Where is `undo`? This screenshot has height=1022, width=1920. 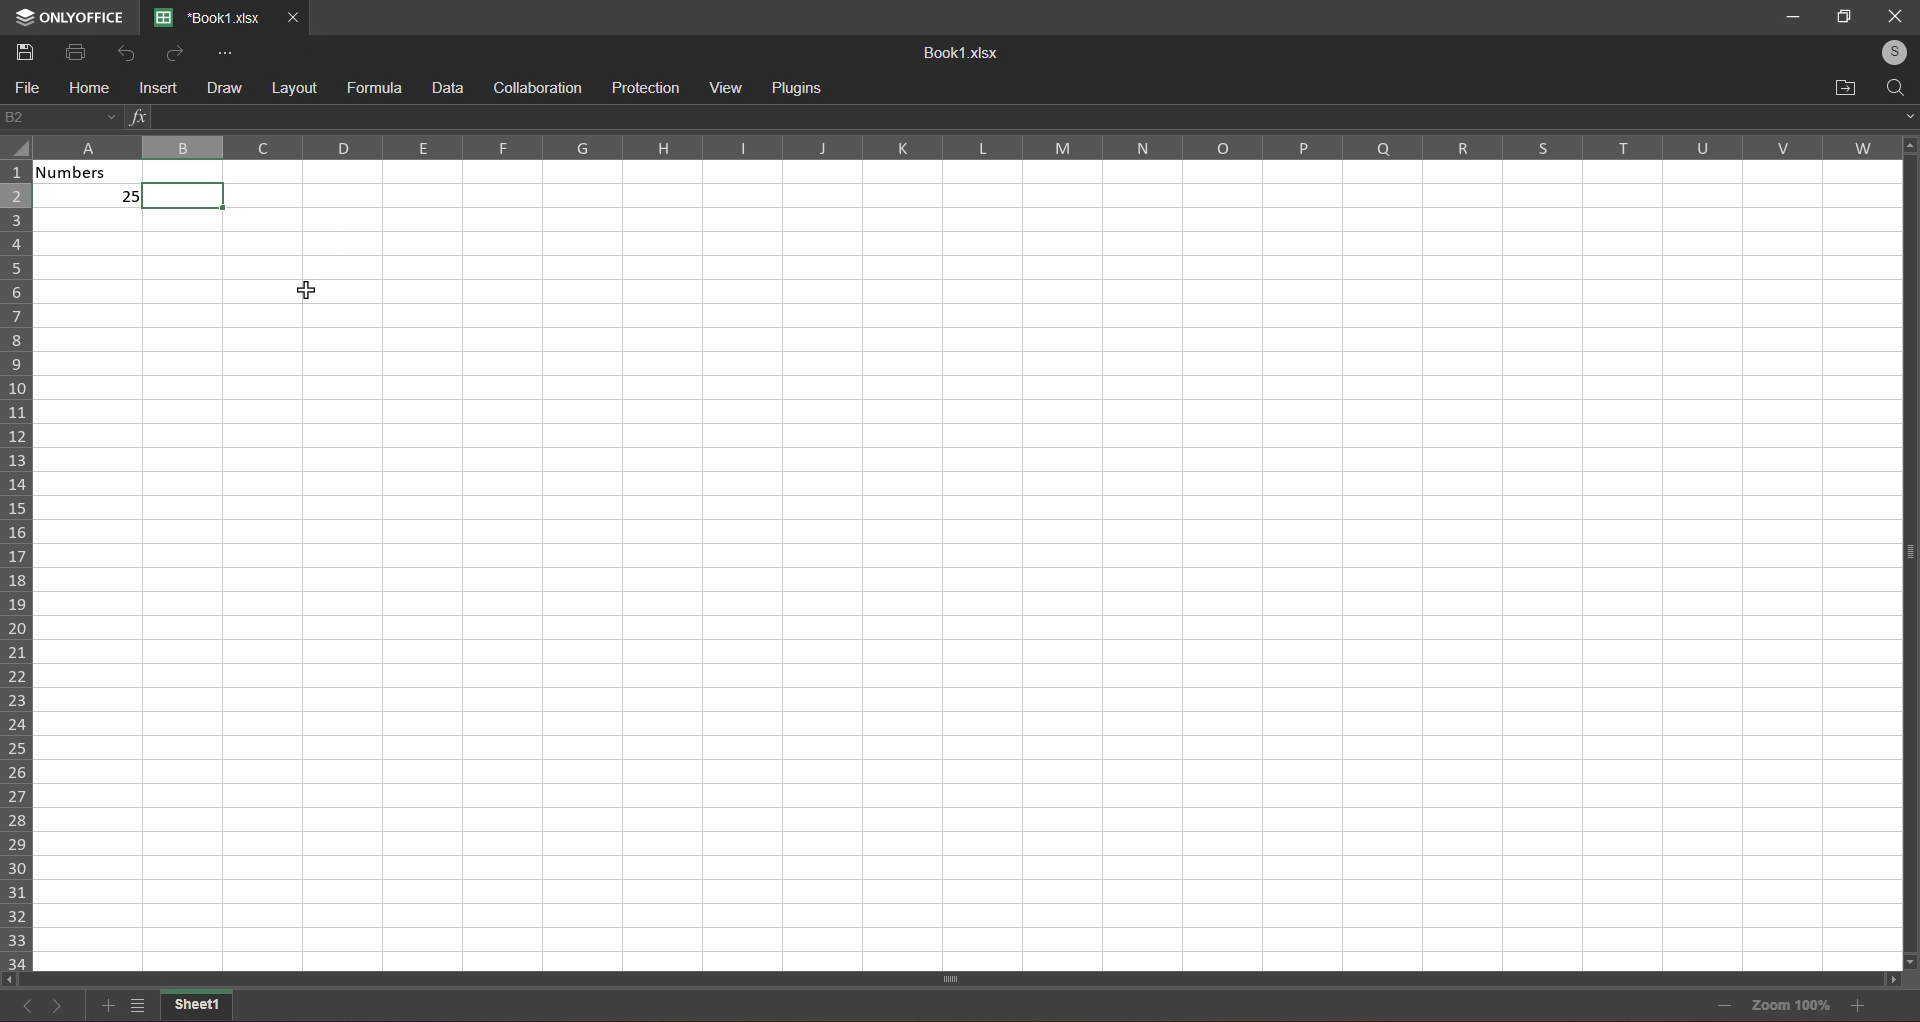
undo is located at coordinates (121, 51).